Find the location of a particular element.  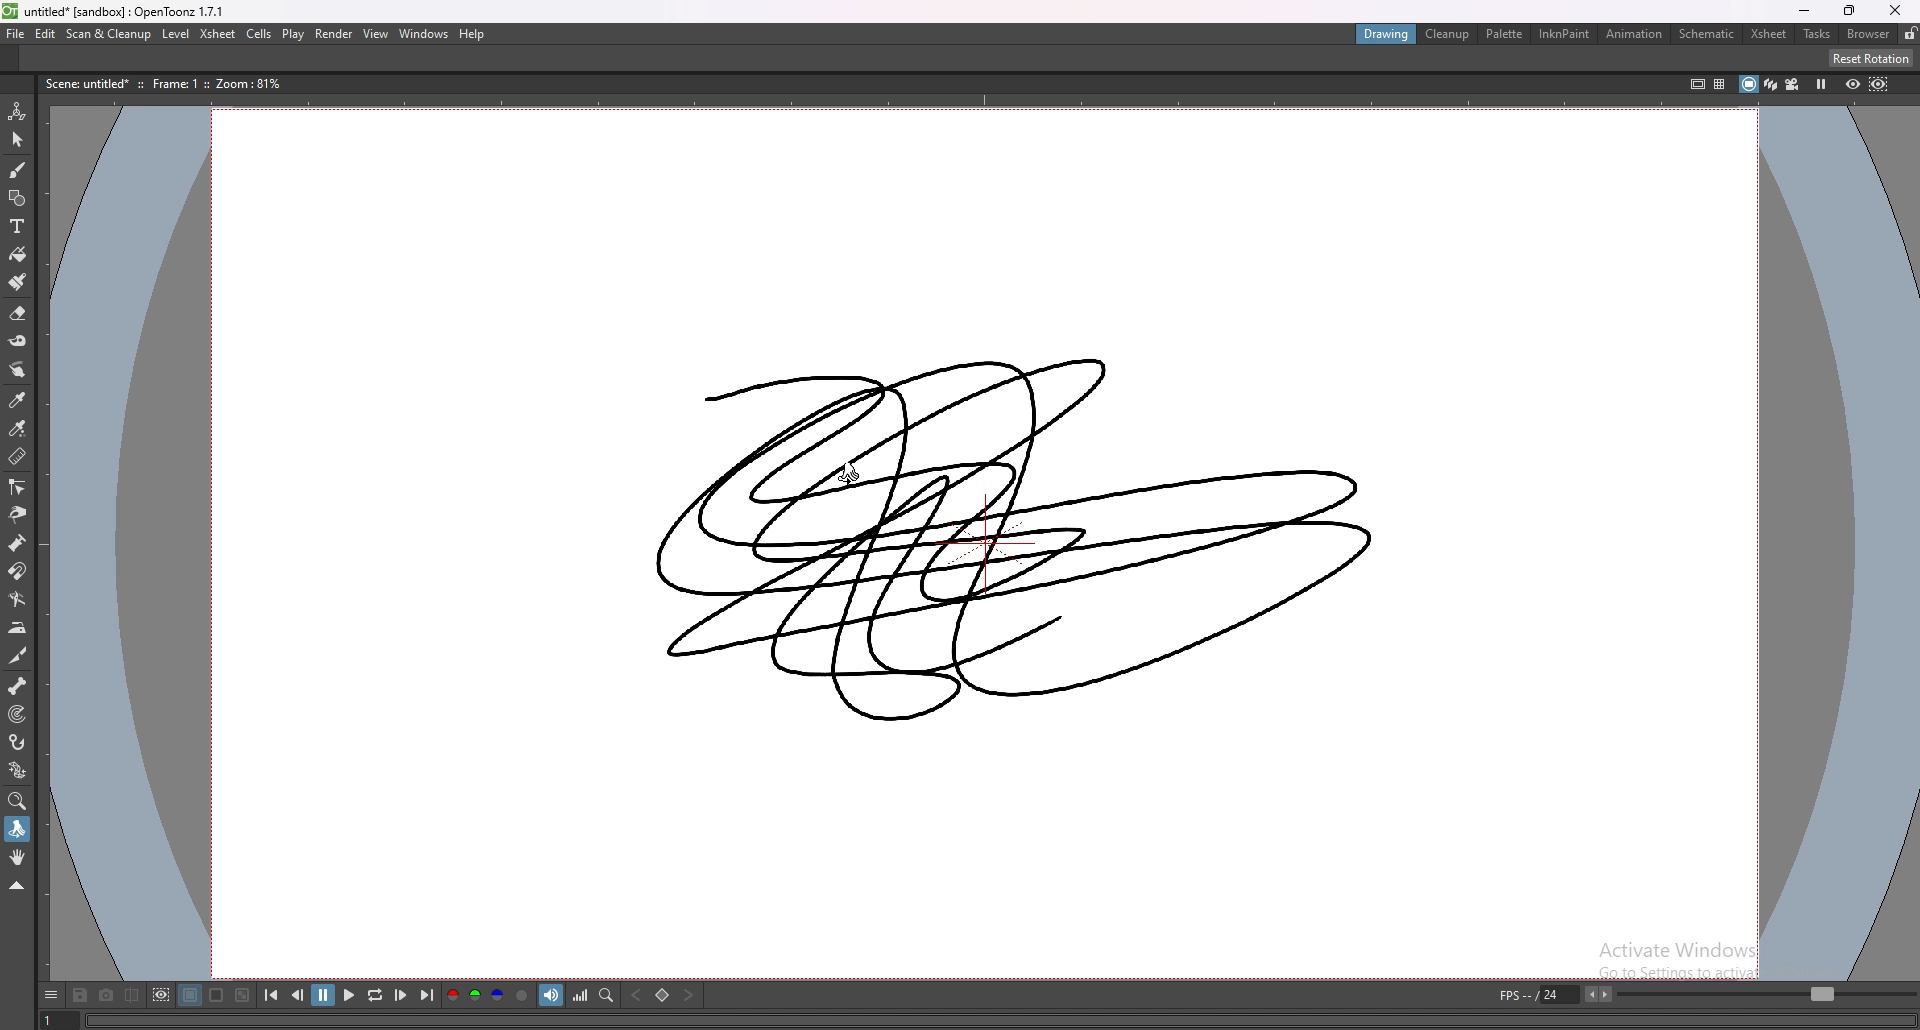

selection tool is located at coordinates (17, 140).